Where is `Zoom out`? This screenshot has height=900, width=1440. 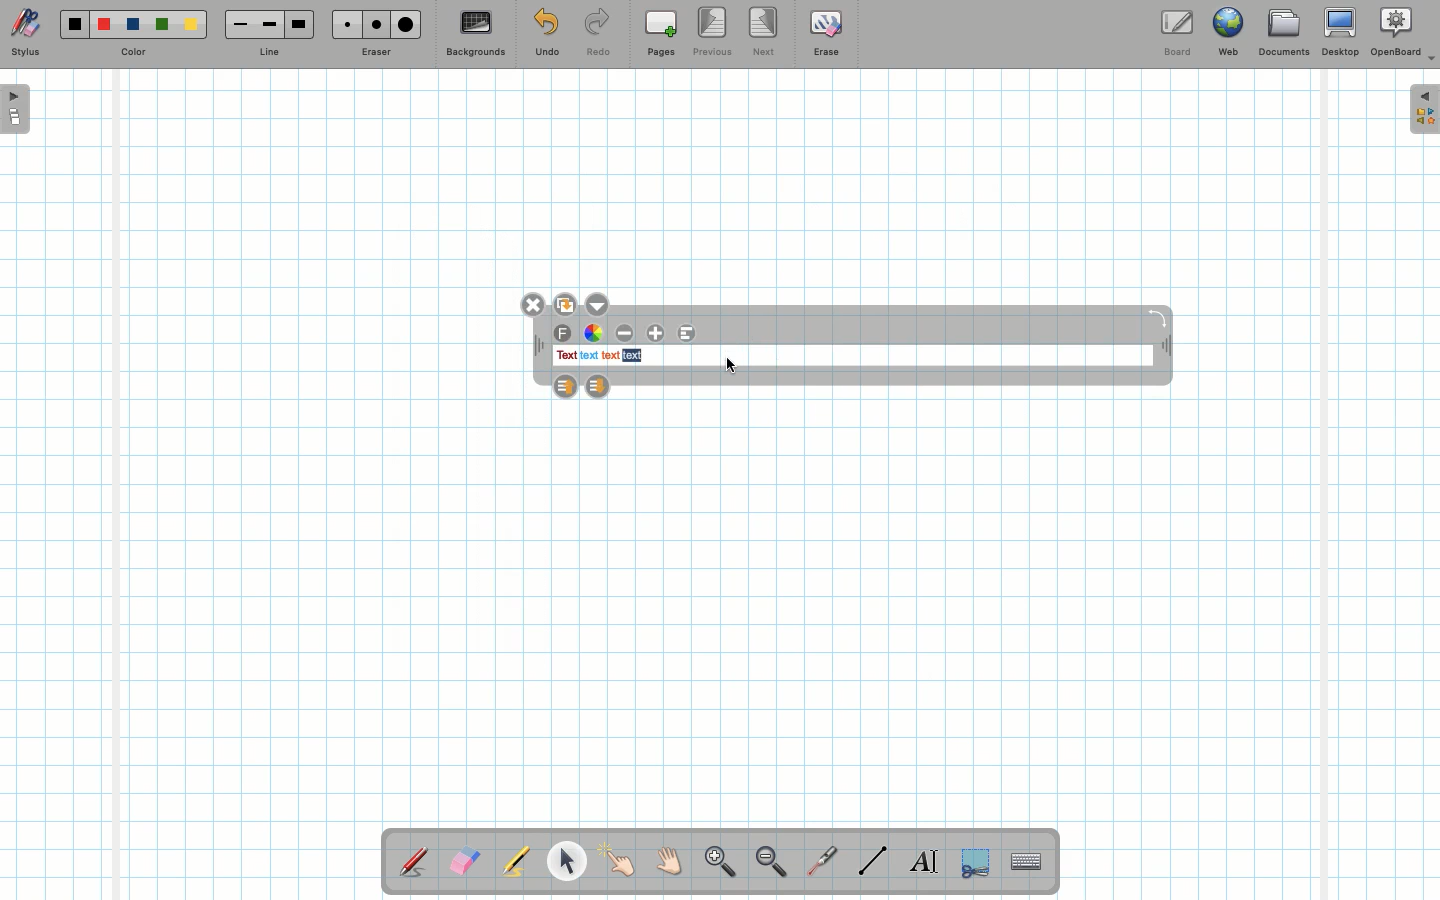 Zoom out is located at coordinates (771, 863).